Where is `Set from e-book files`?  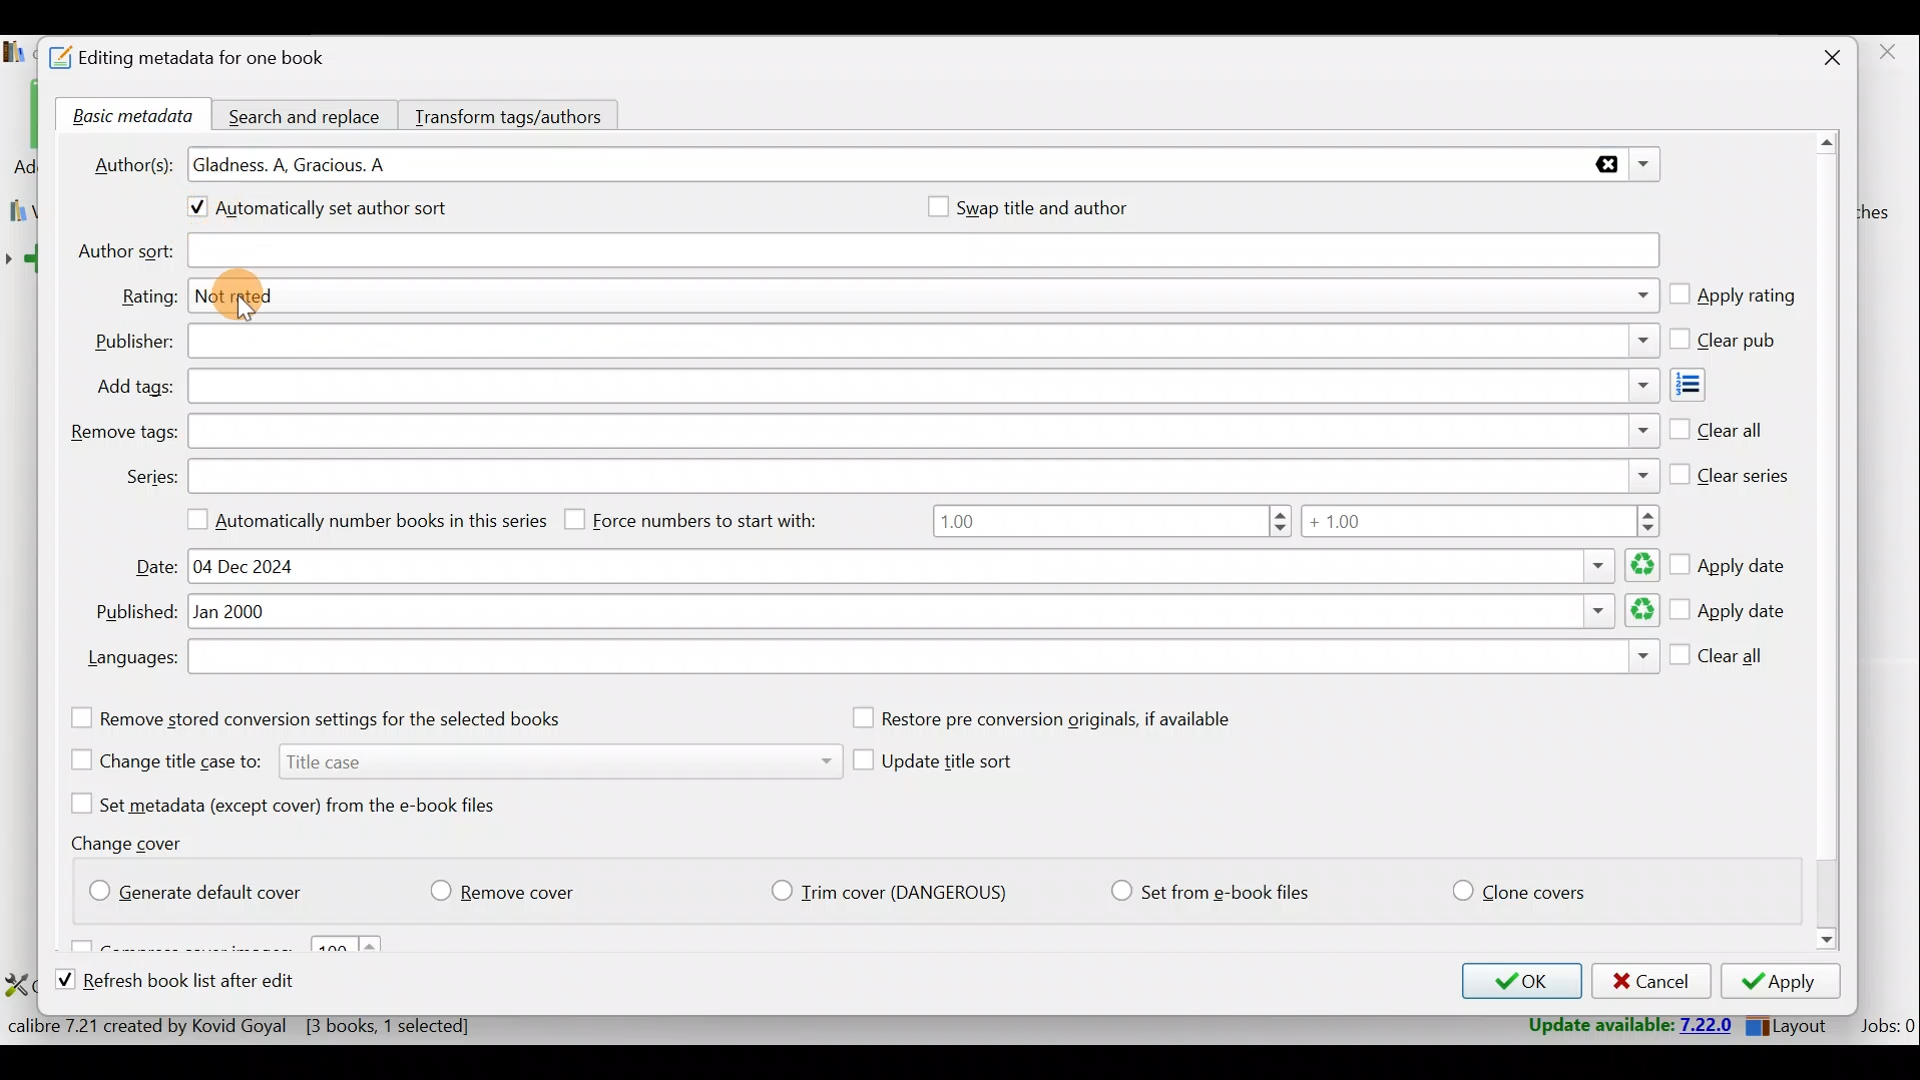
Set from e-book files is located at coordinates (1209, 892).